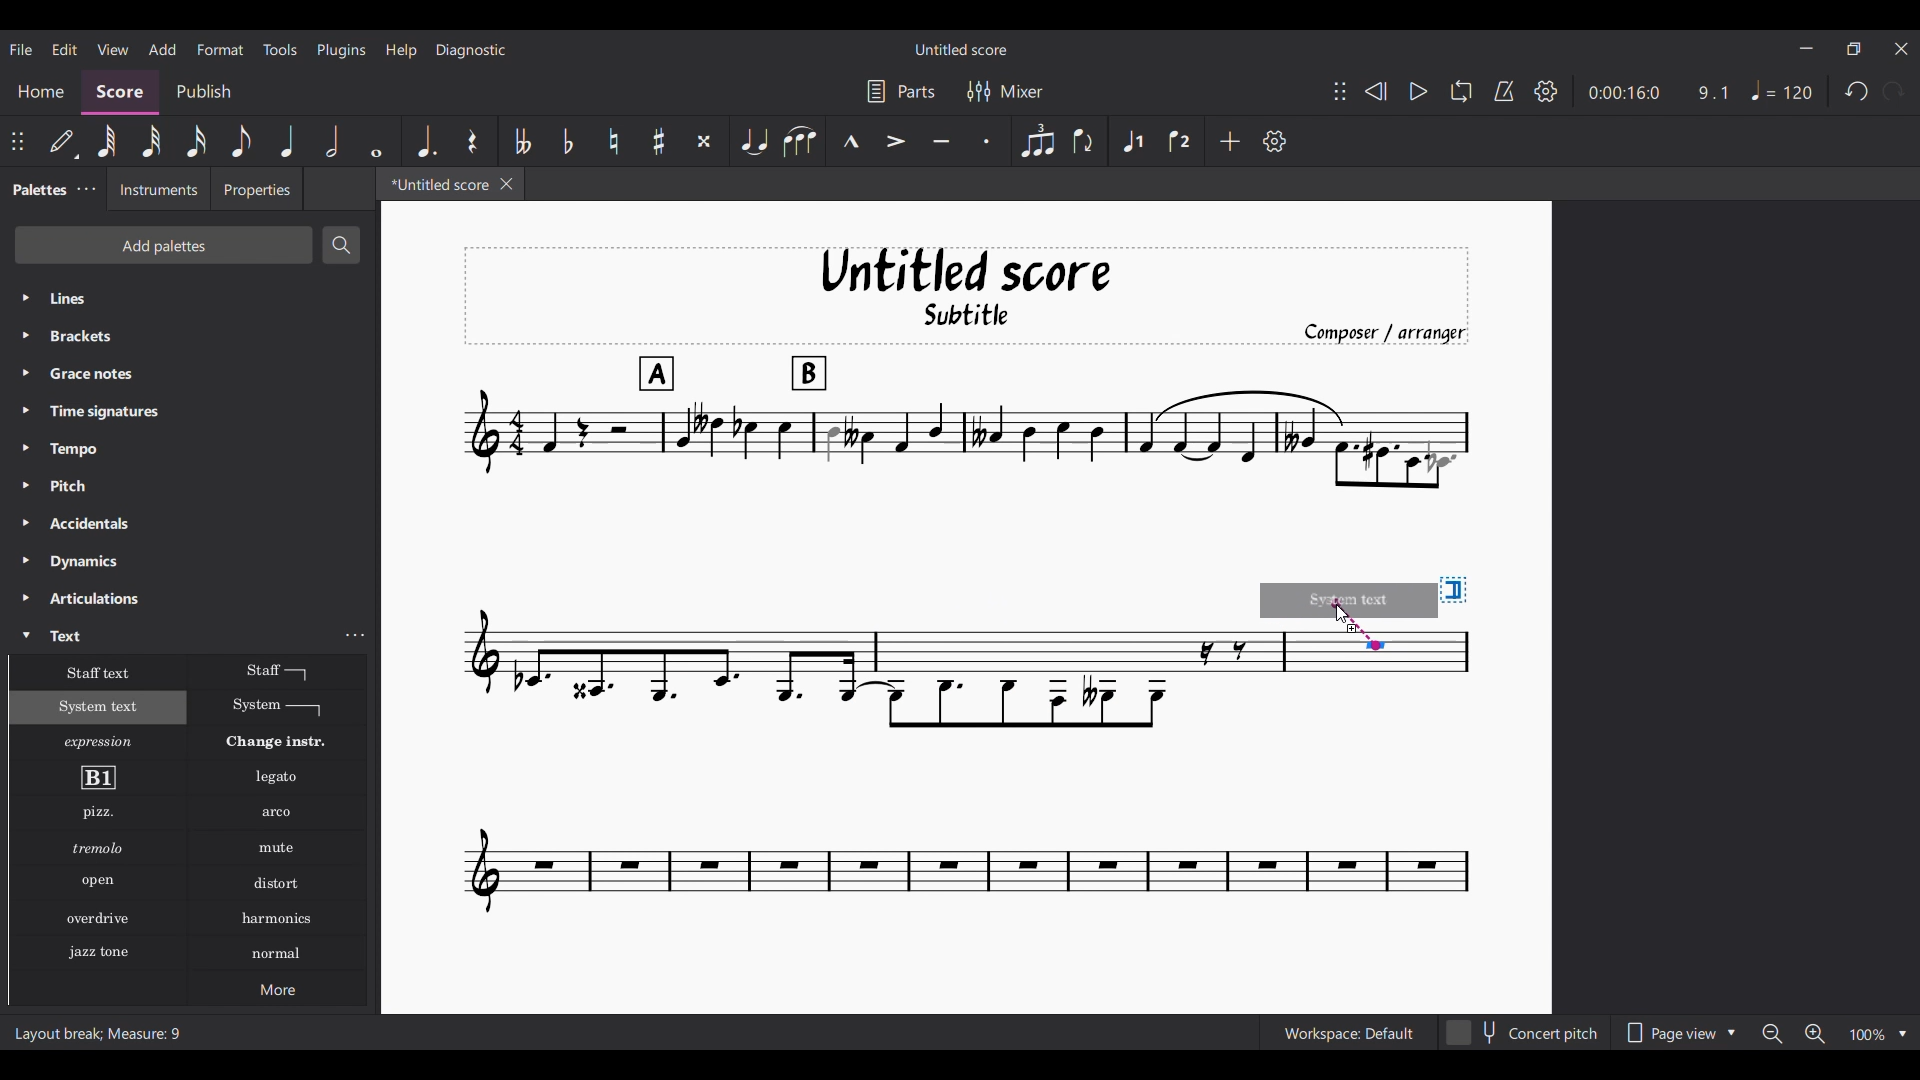  I want to click on Jazz stone, so click(98, 953).